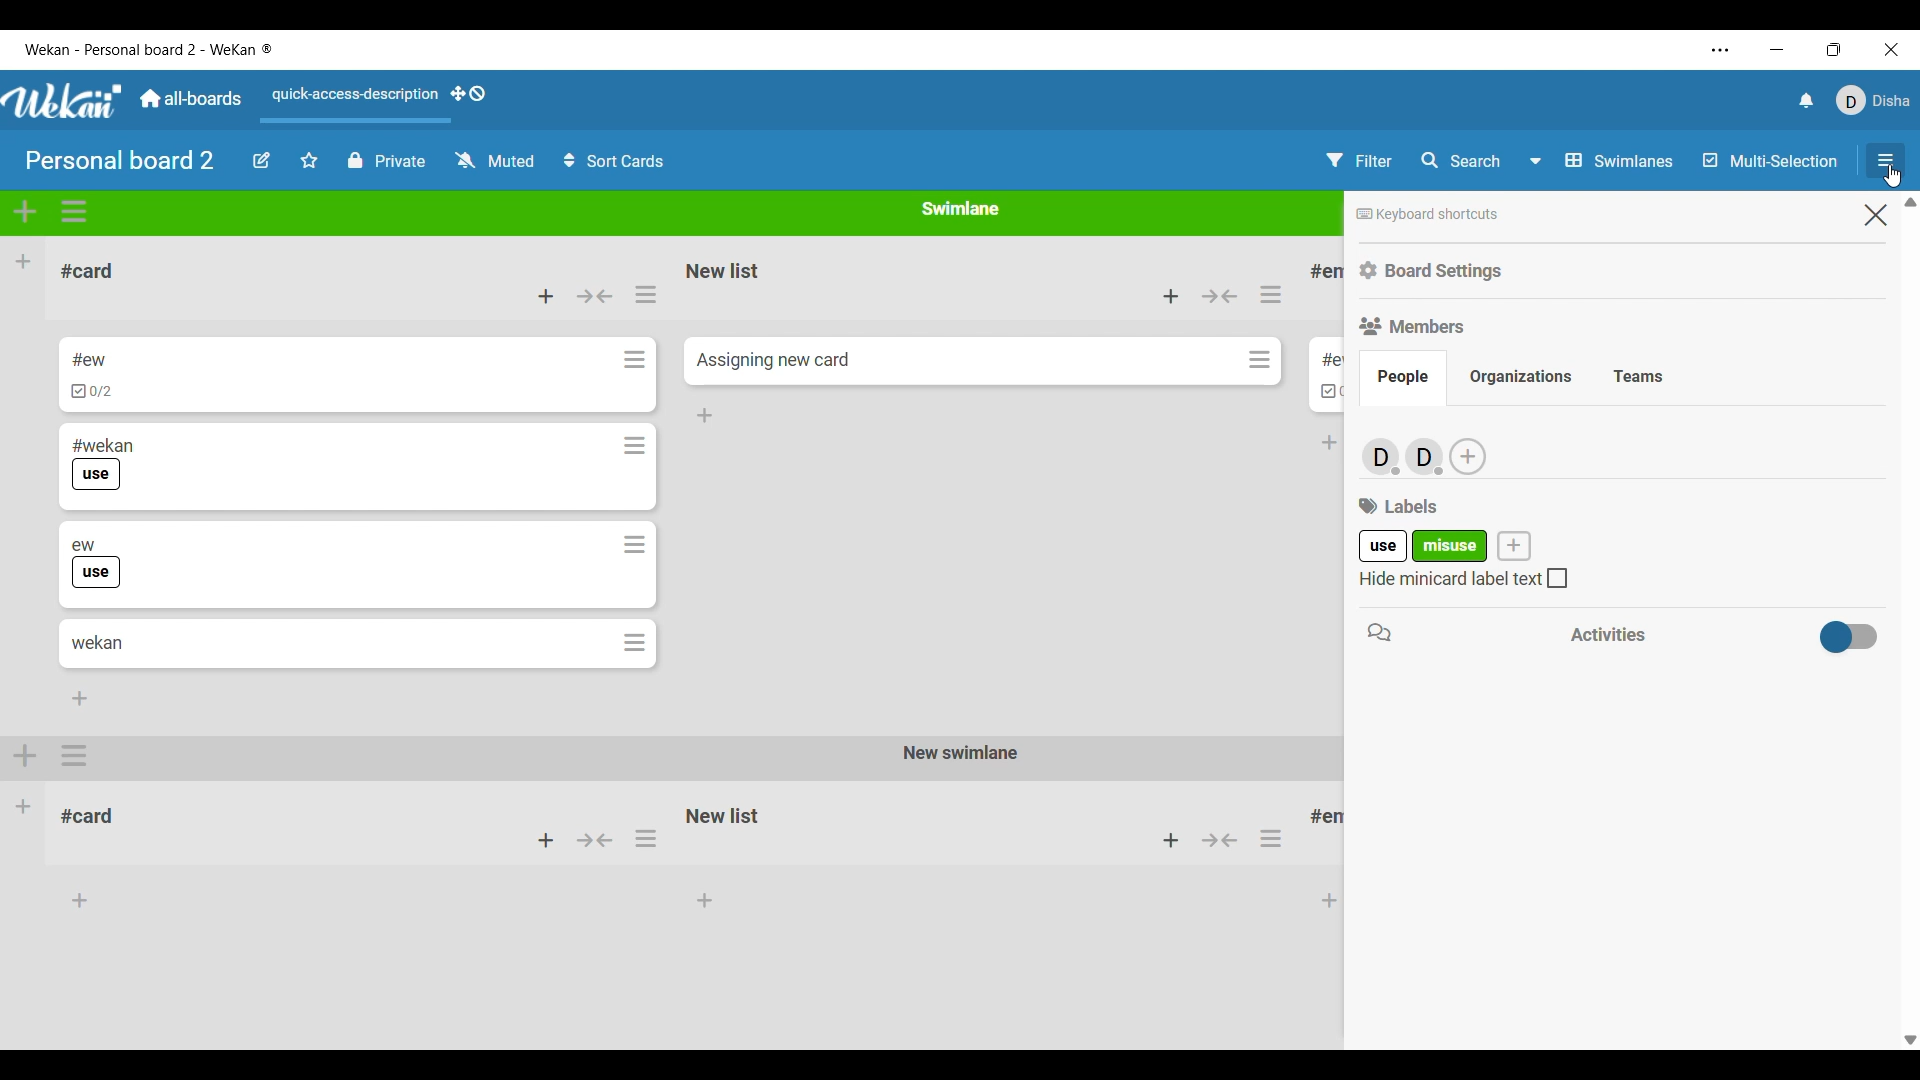 This screenshot has height=1080, width=1920. I want to click on cursor, so click(1894, 177).